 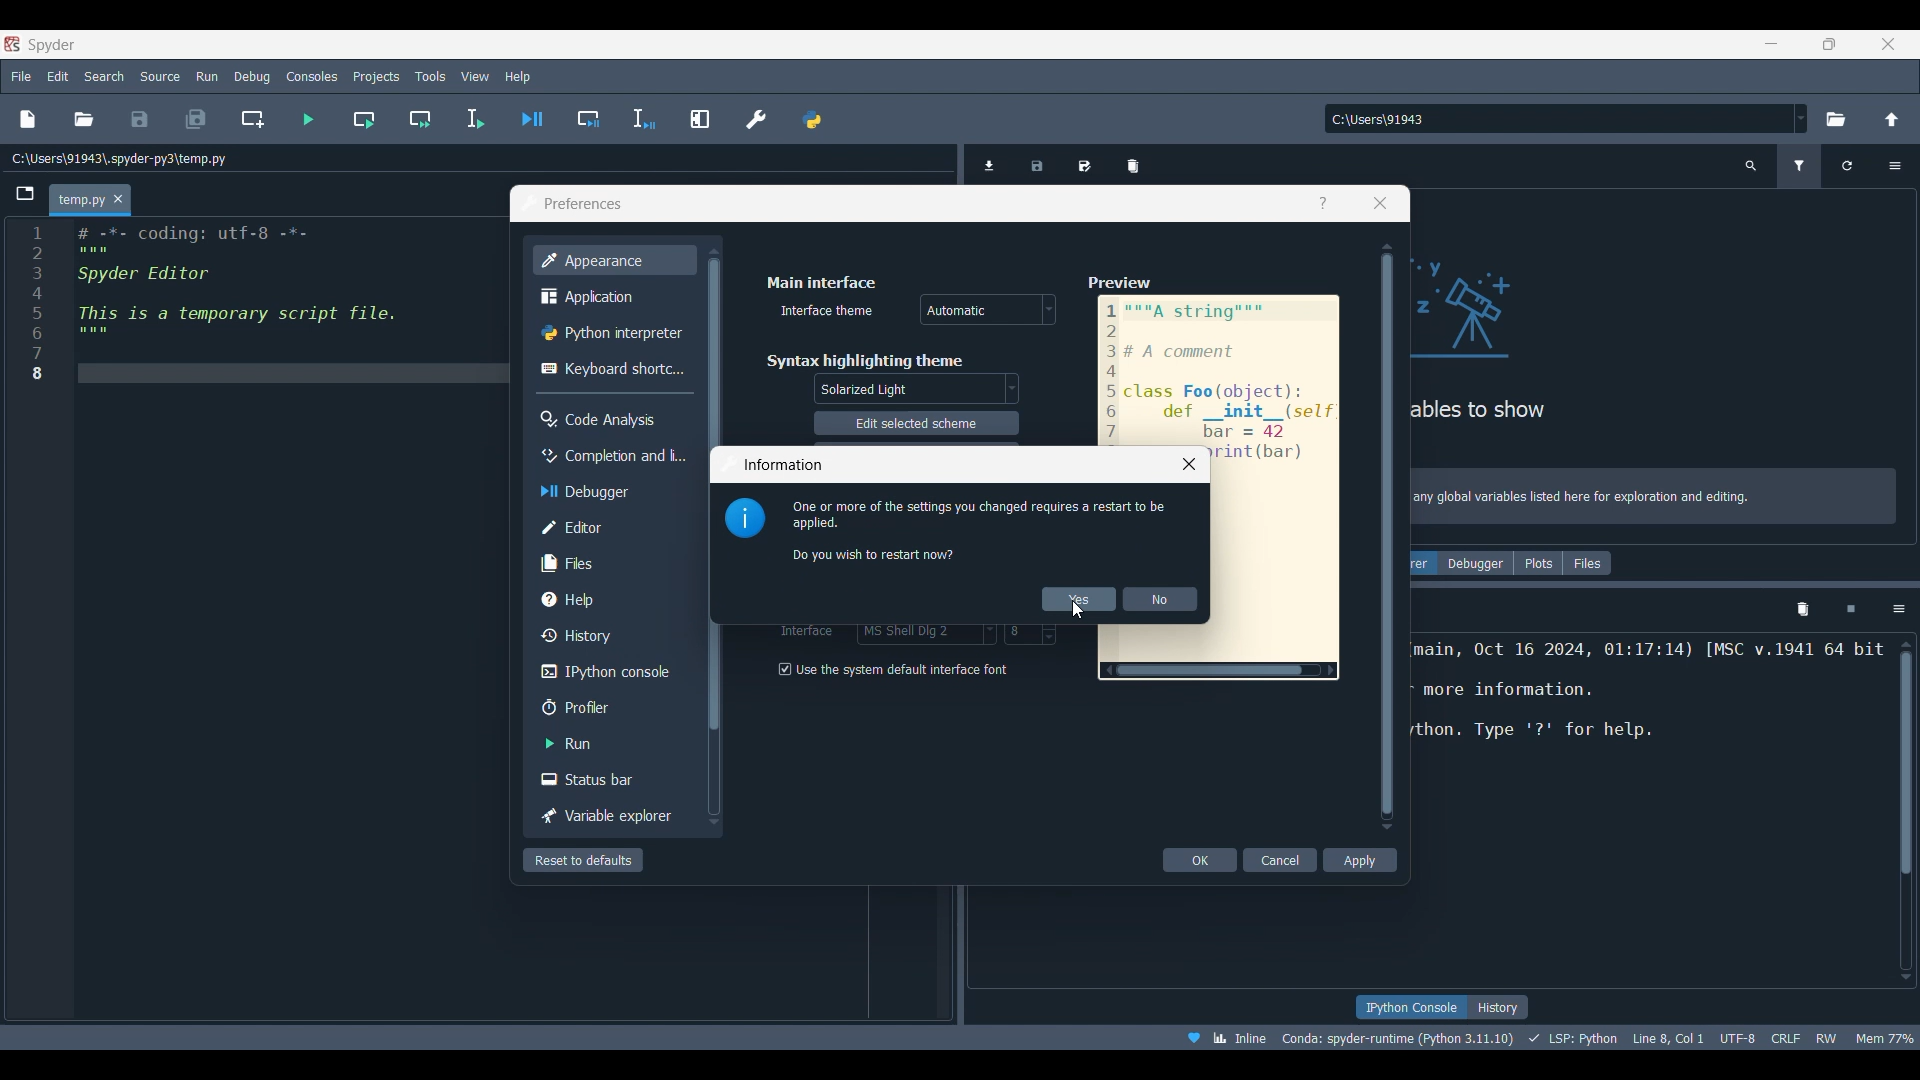 What do you see at coordinates (1380, 203) in the screenshot?
I see `Close` at bounding box center [1380, 203].